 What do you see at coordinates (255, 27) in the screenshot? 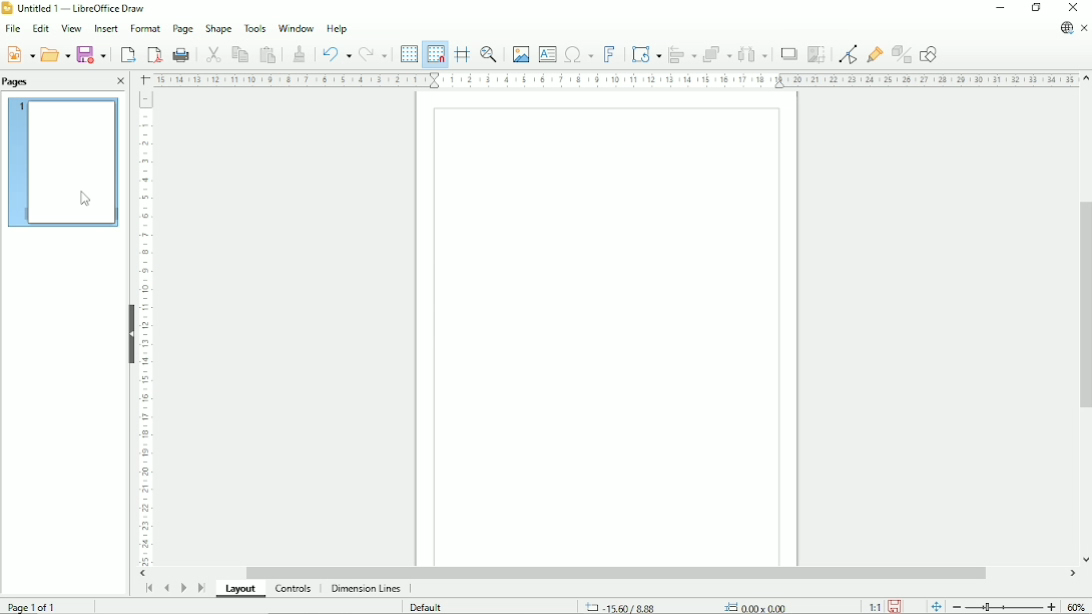
I see `Tools` at bounding box center [255, 27].